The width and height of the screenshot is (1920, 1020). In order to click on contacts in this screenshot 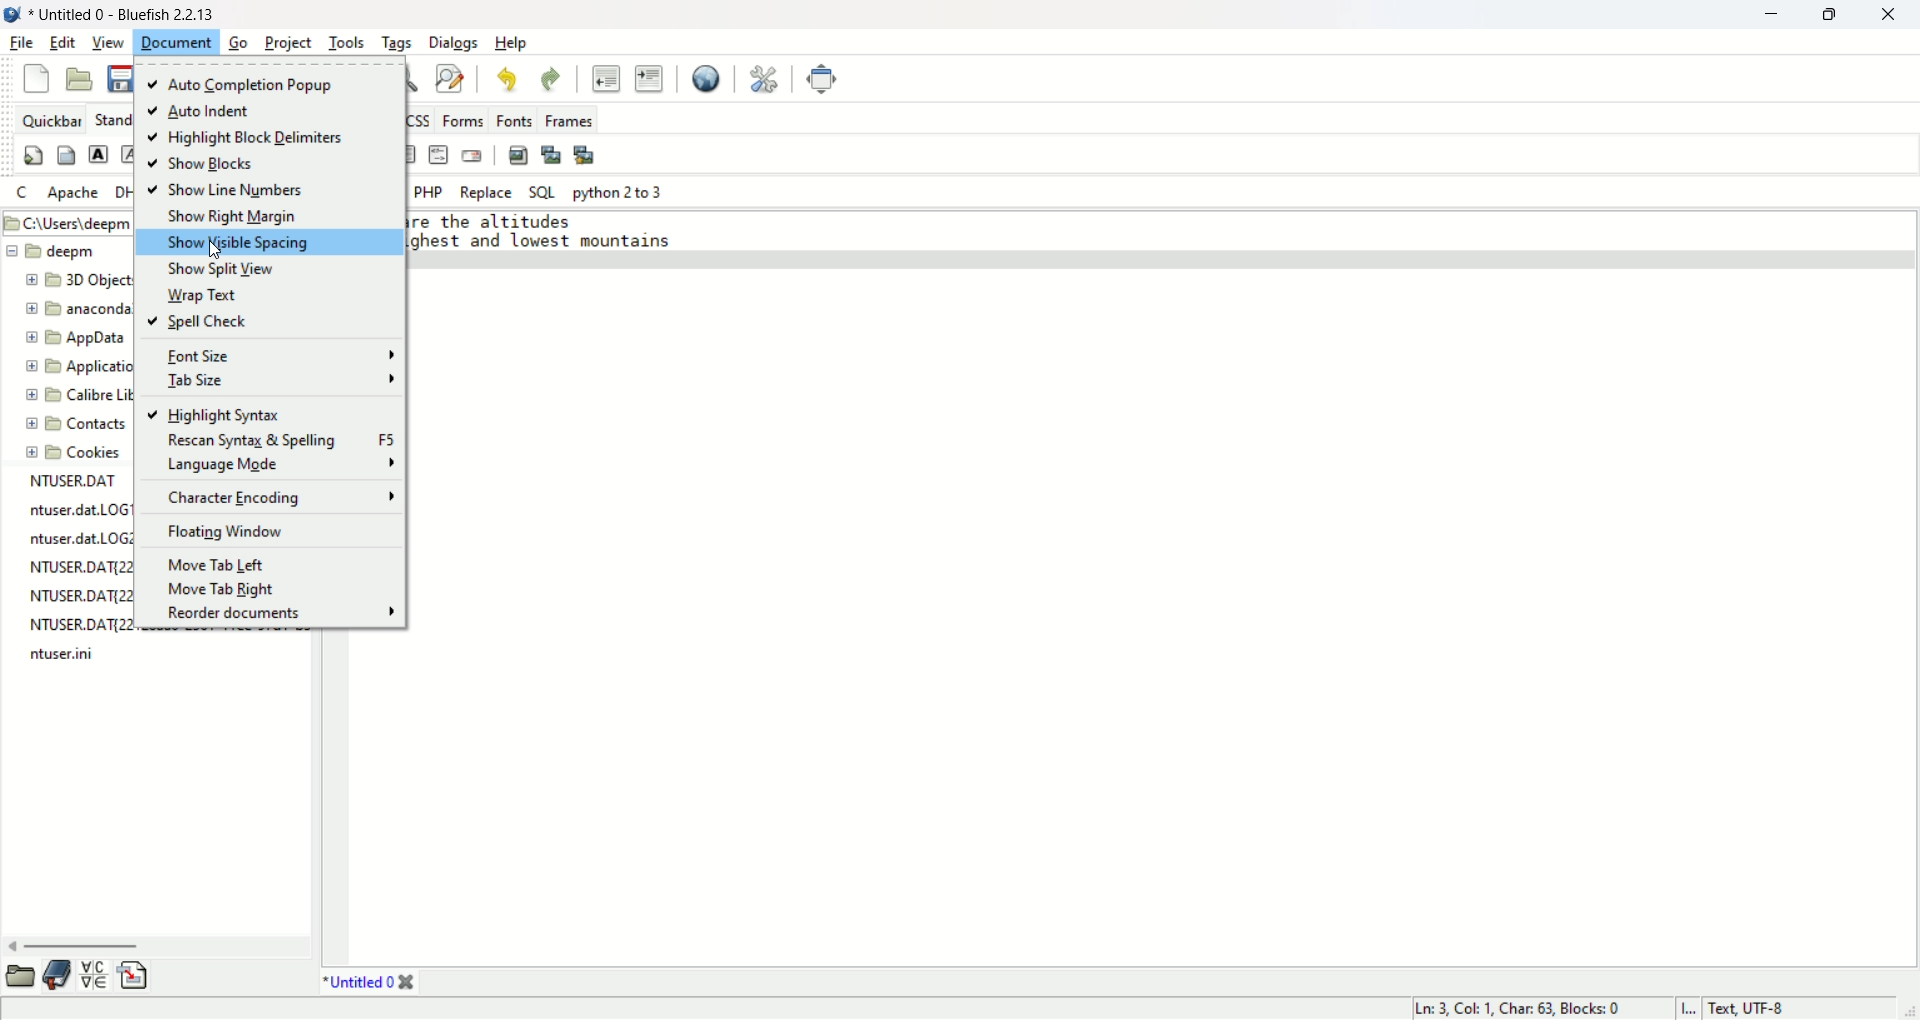, I will do `click(74, 421)`.